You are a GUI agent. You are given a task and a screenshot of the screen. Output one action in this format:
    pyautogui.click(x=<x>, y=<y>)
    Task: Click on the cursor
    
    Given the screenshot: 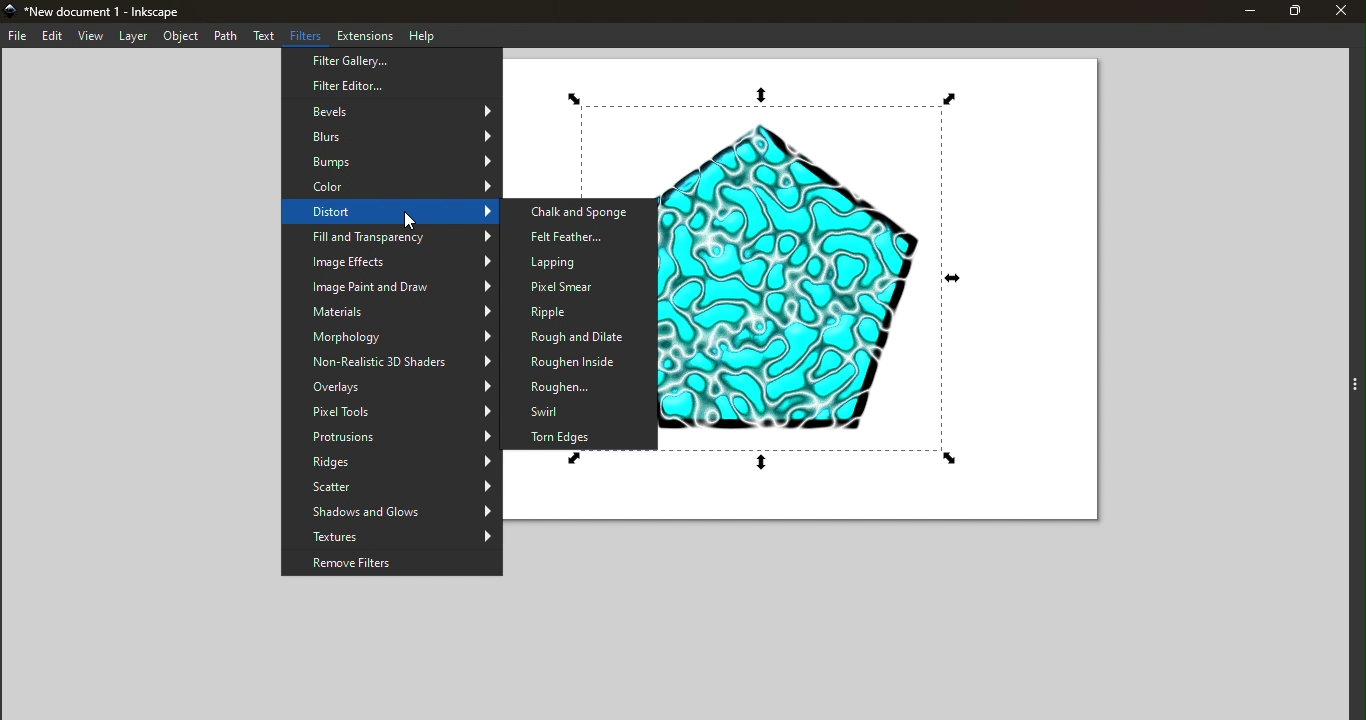 What is the action you would take?
    pyautogui.click(x=413, y=223)
    